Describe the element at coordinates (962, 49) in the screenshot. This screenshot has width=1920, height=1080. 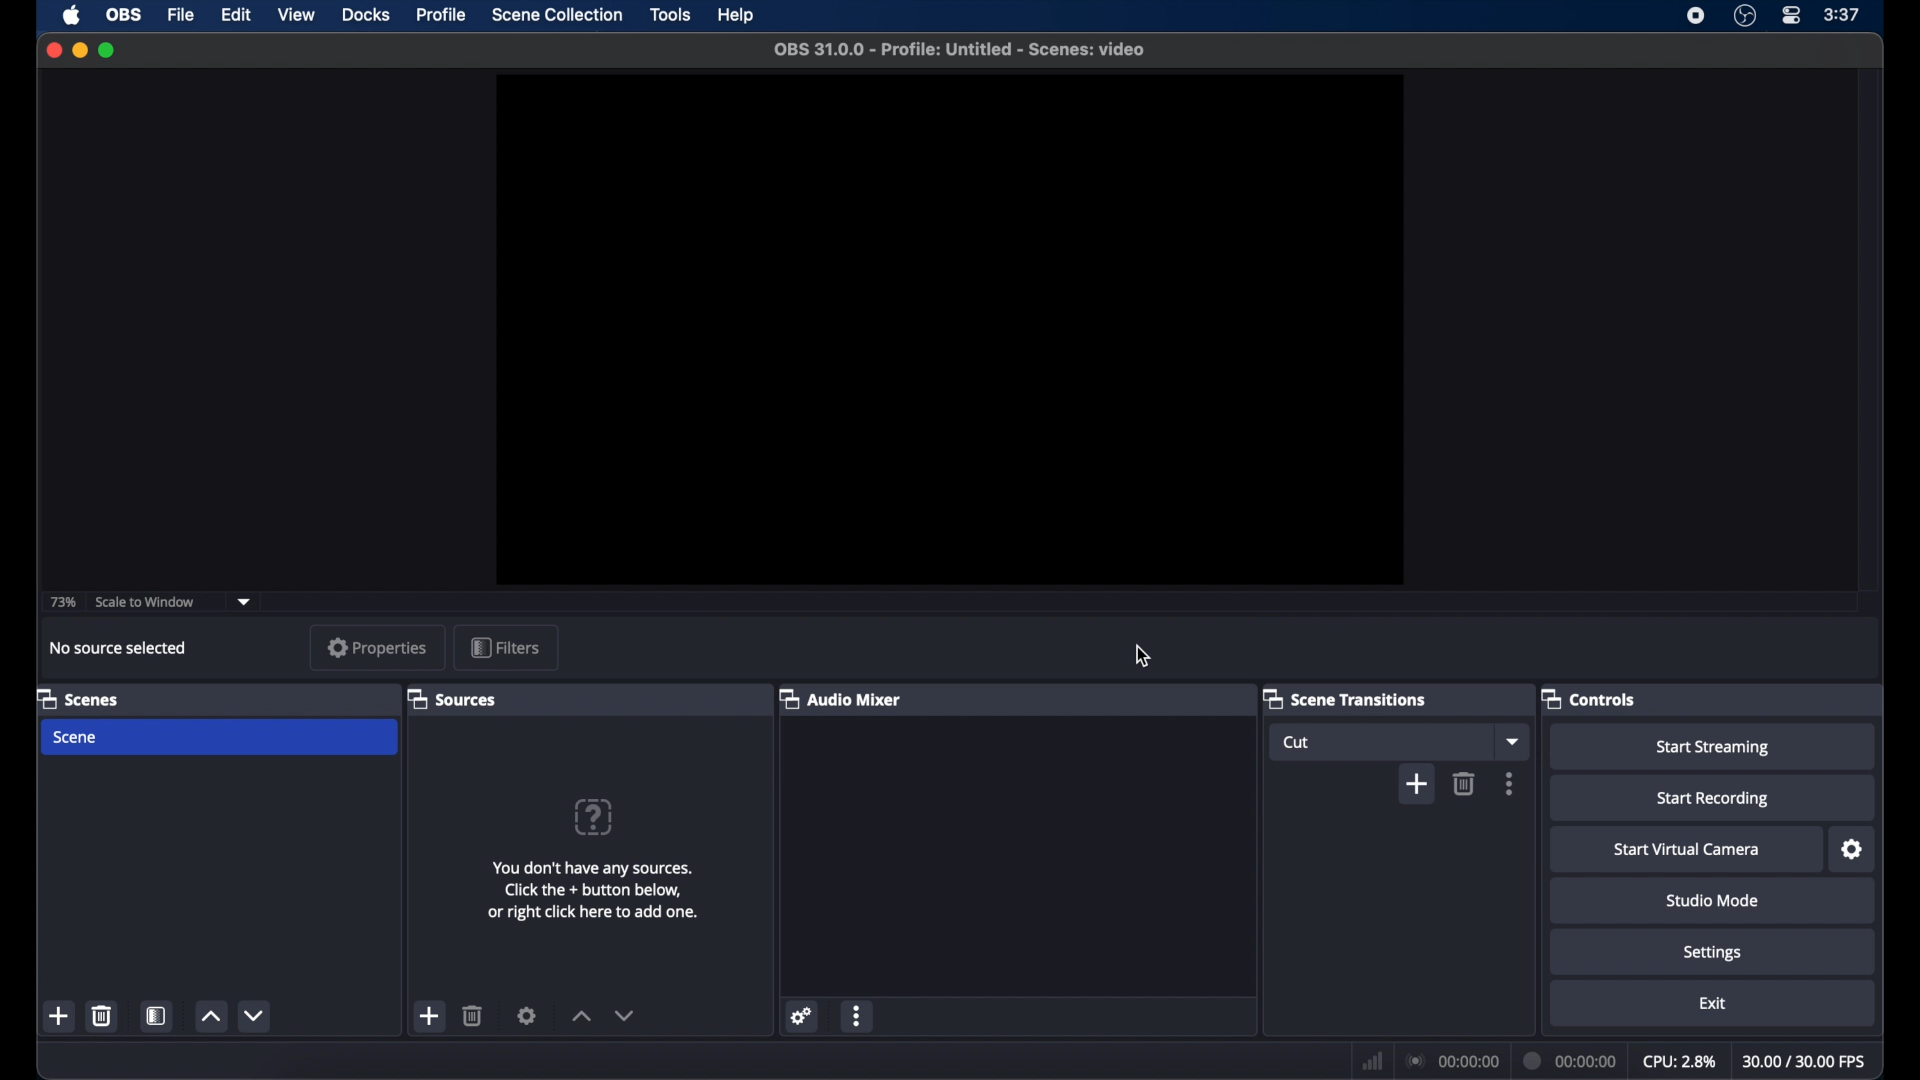
I see `file name` at that location.